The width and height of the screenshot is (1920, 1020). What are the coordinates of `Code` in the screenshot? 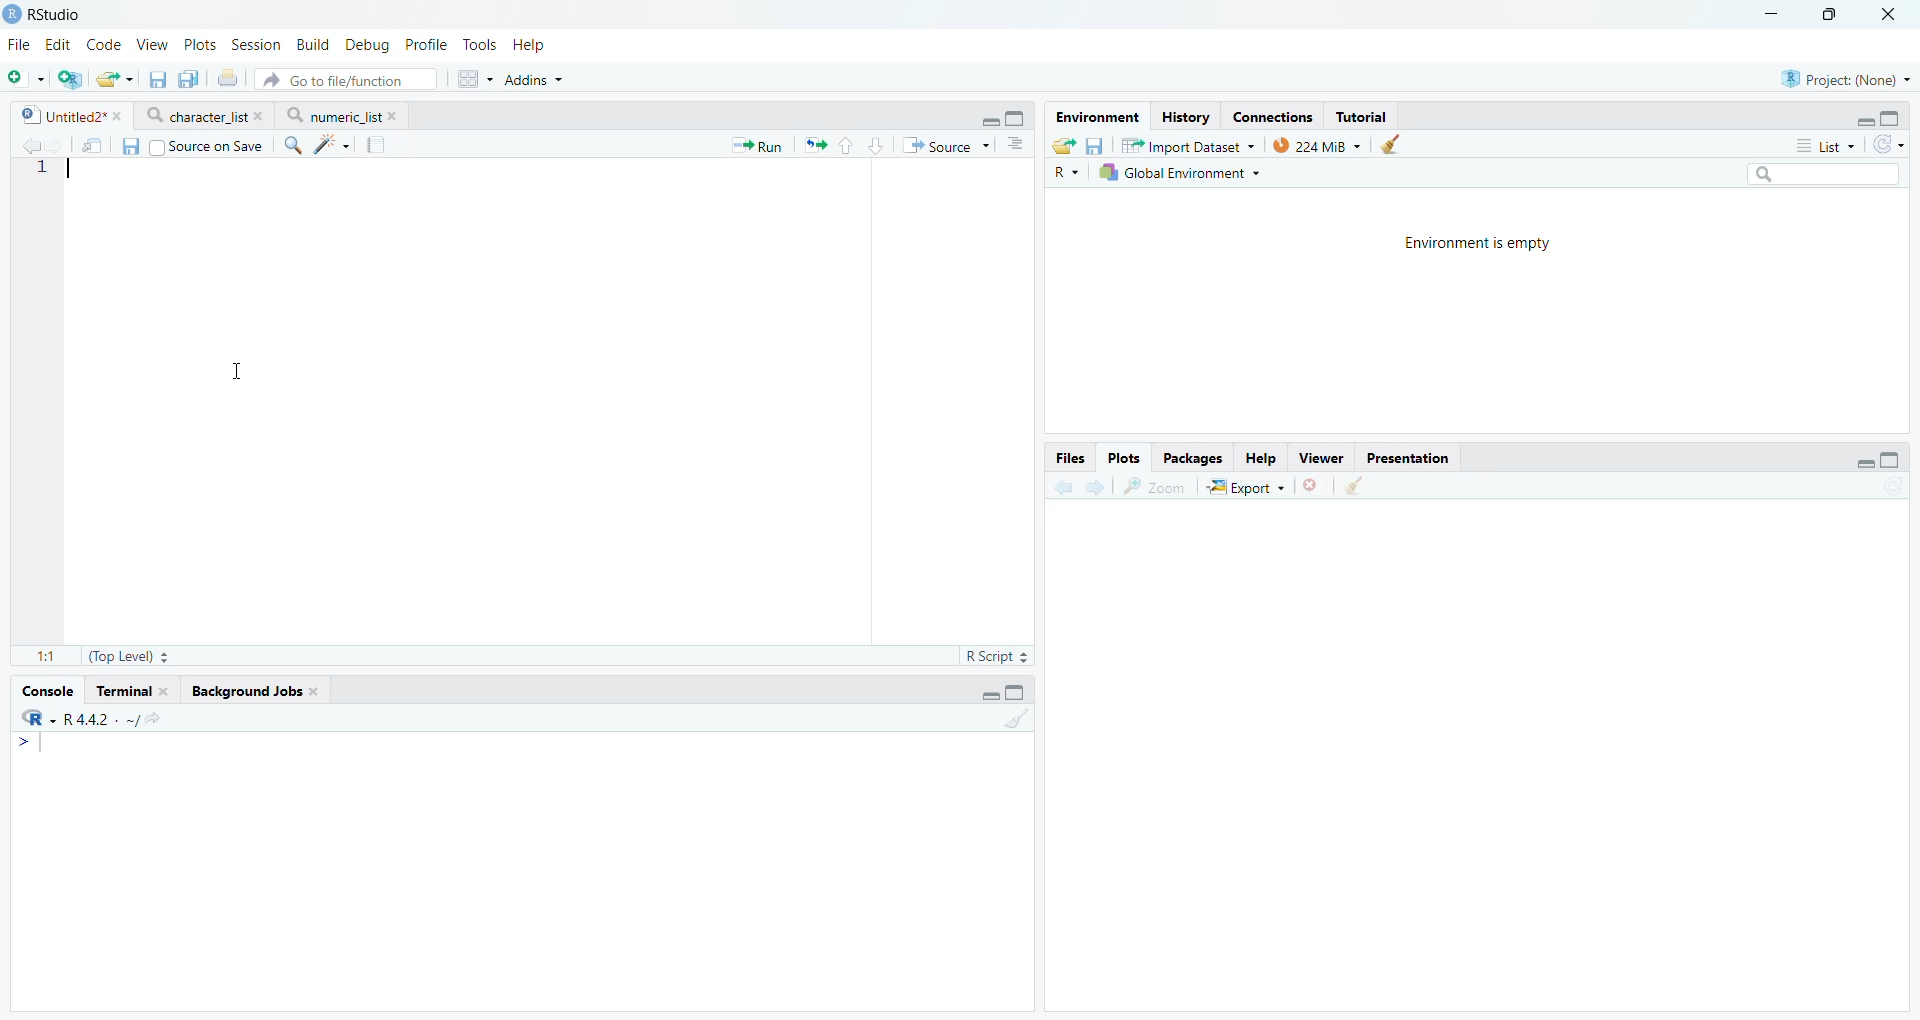 It's located at (107, 44).